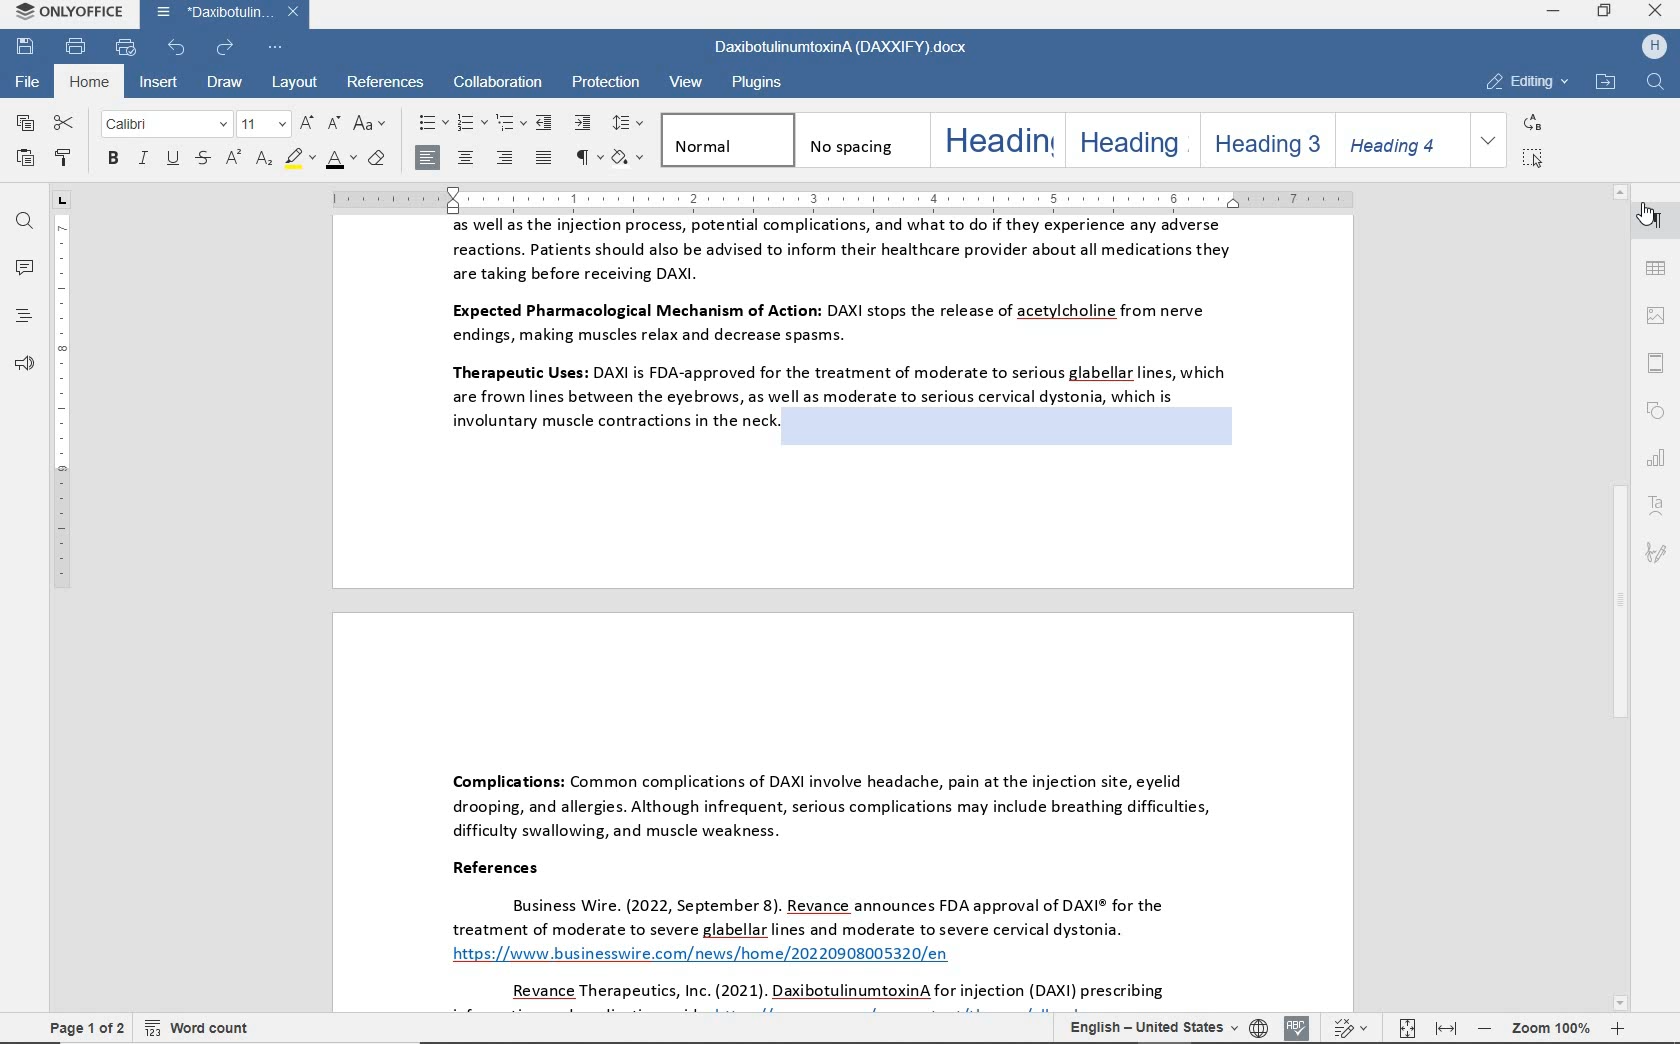 Image resolution: width=1680 pixels, height=1044 pixels. I want to click on decrement font size, so click(332, 122).